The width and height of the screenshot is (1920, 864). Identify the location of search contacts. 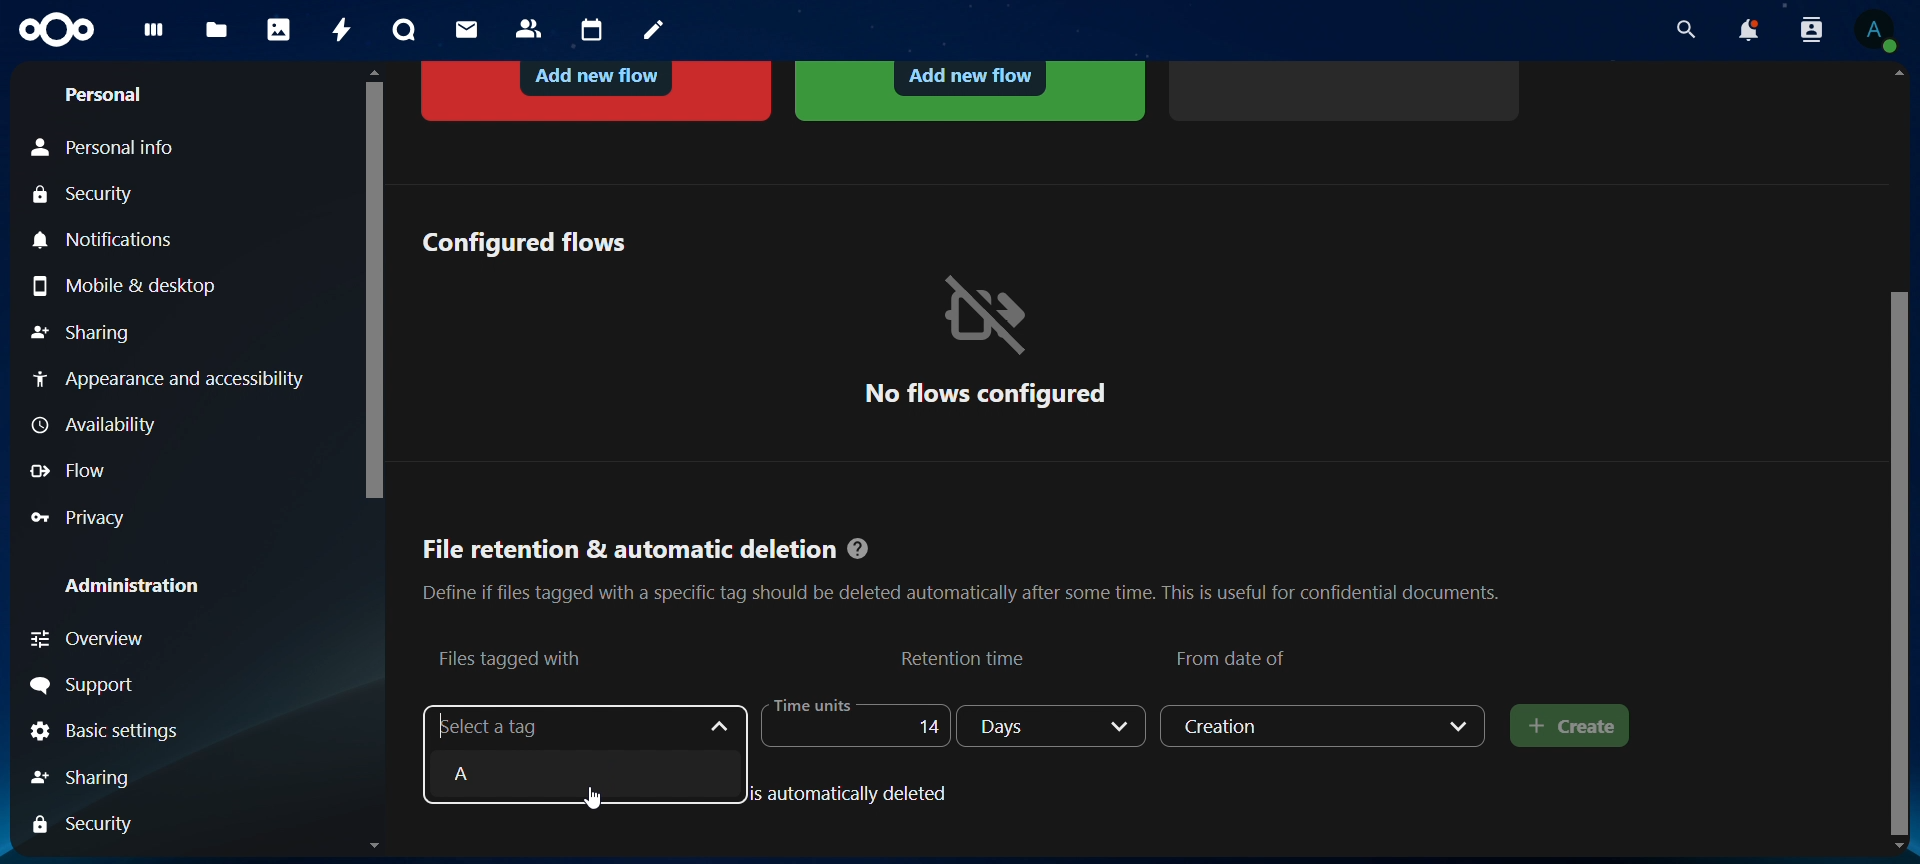
(1816, 31).